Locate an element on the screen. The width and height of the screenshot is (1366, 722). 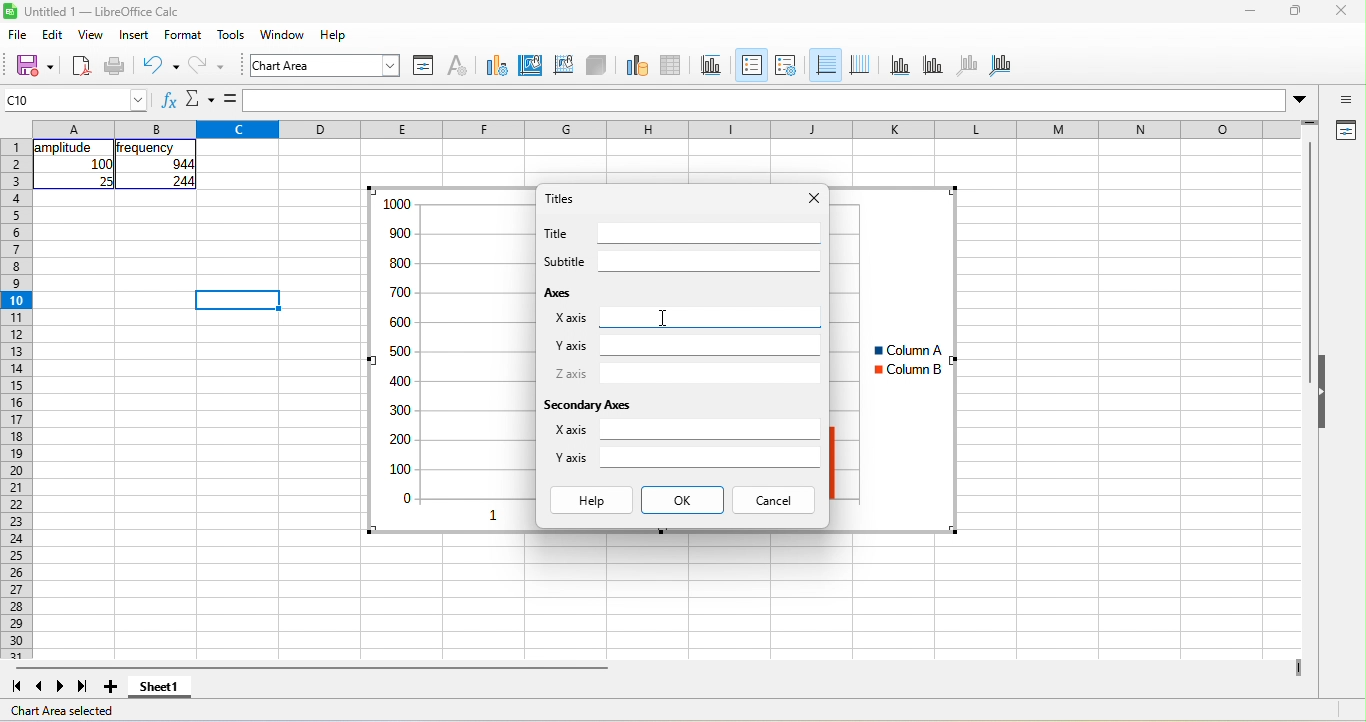
cell name is located at coordinates (74, 100).